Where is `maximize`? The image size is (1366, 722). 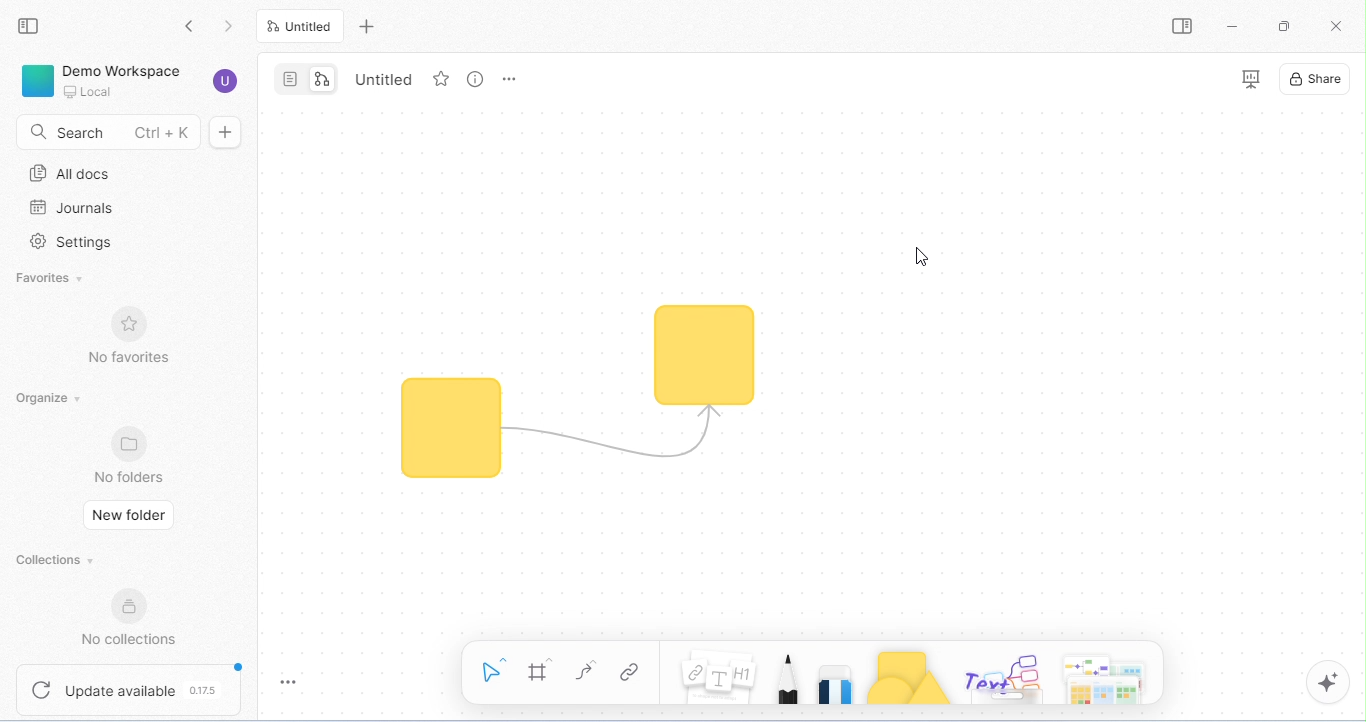 maximize is located at coordinates (1284, 26).